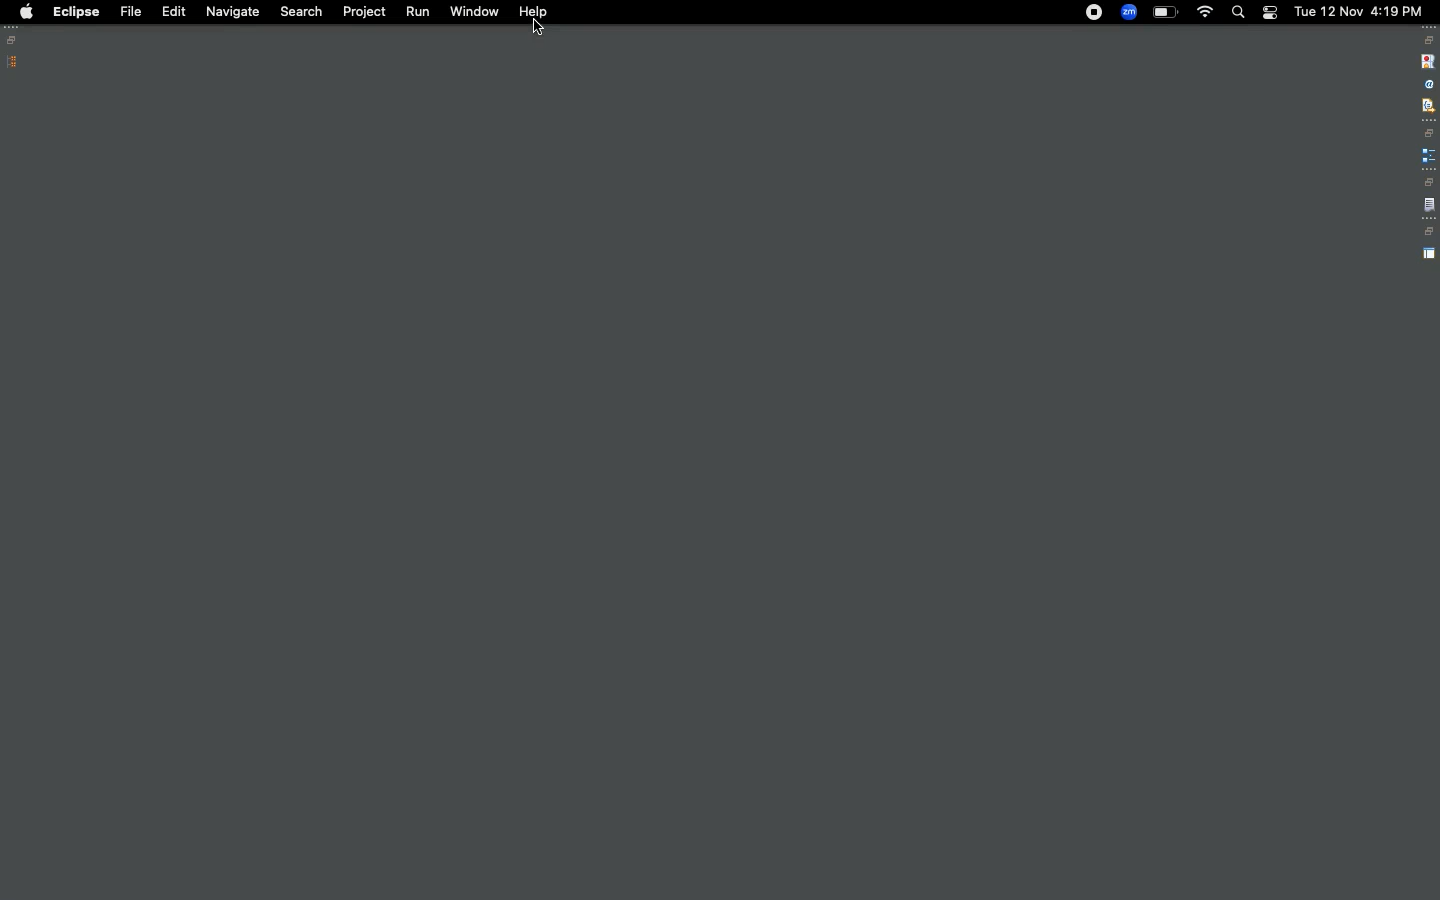 The height and width of the screenshot is (900, 1440). Describe the element at coordinates (1360, 10) in the screenshot. I see `Date/time` at that location.